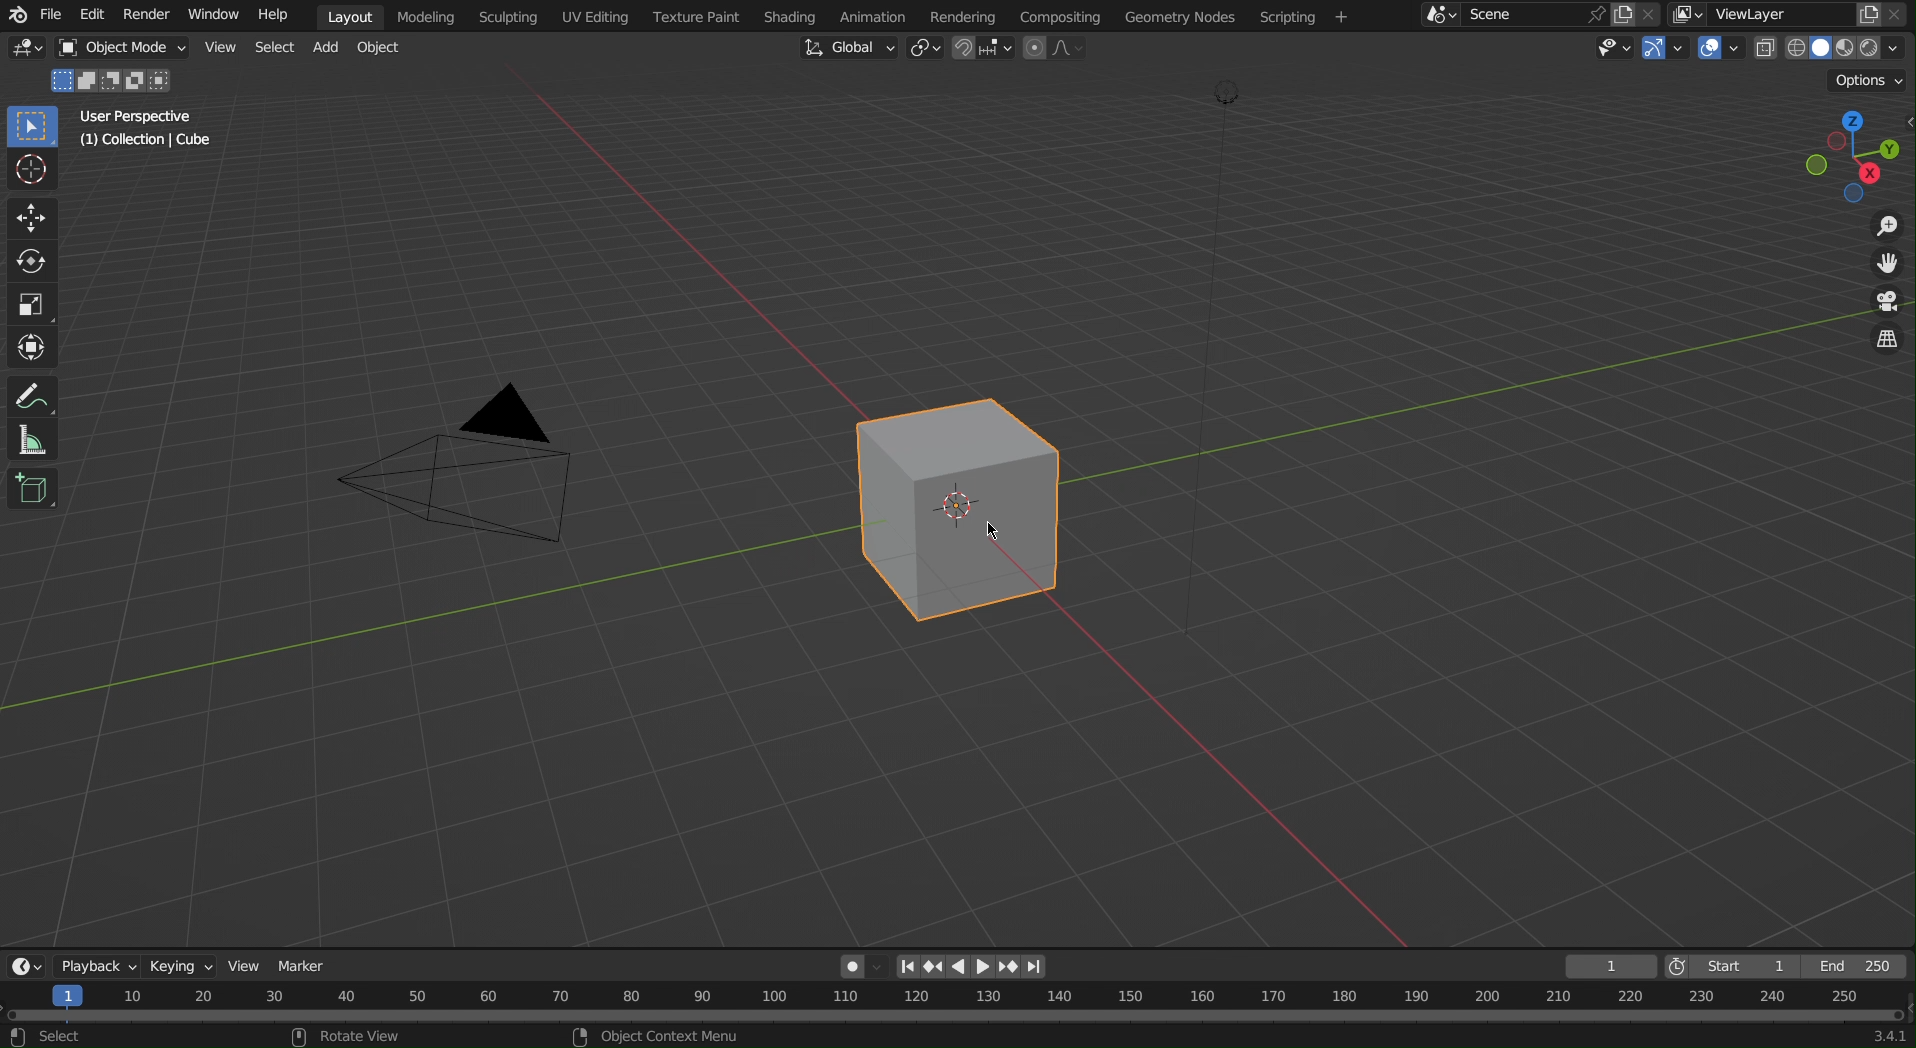  Describe the element at coordinates (216, 17) in the screenshot. I see `Window` at that location.